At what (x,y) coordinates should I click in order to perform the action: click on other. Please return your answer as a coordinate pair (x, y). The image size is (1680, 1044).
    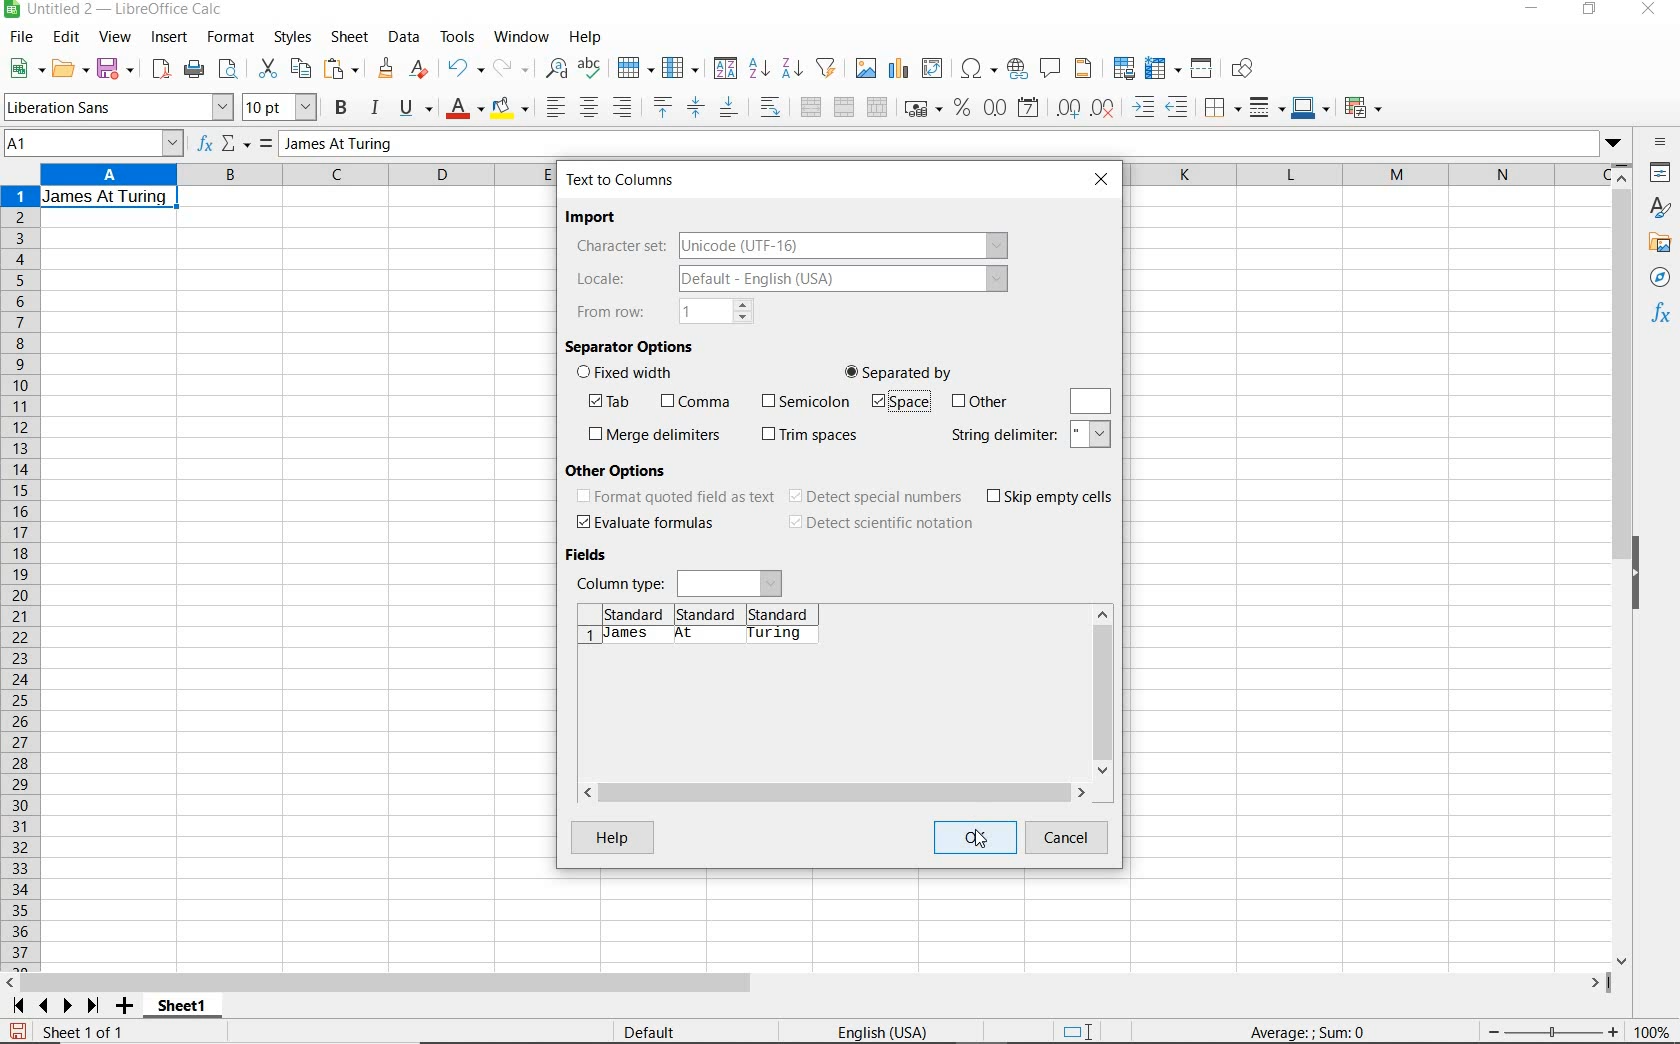
    Looking at the image, I should click on (979, 402).